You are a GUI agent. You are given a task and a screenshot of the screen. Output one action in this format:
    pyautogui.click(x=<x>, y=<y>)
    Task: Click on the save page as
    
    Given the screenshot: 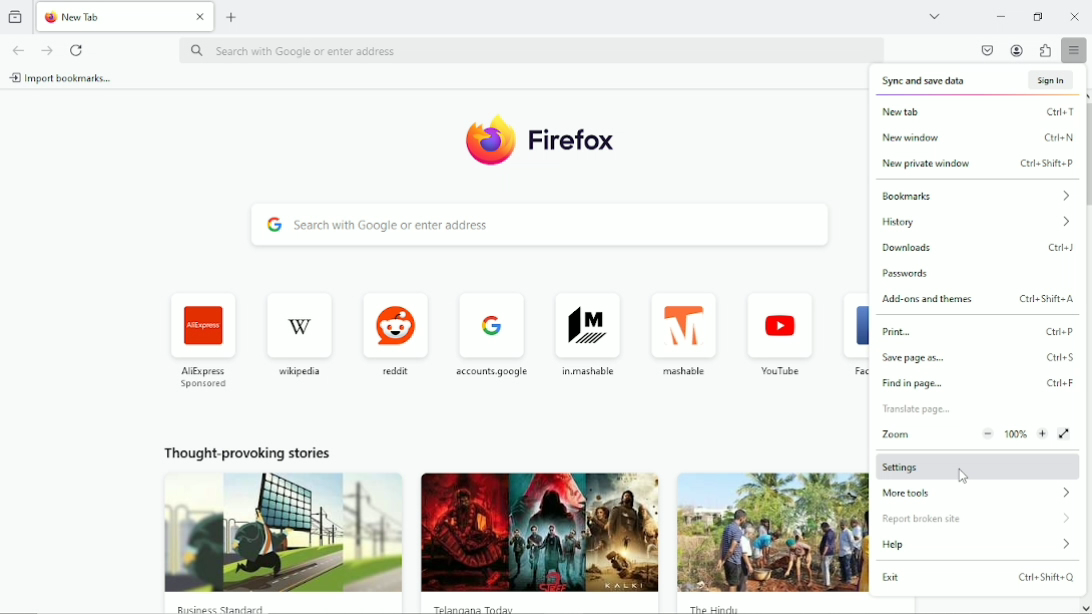 What is the action you would take?
    pyautogui.click(x=979, y=359)
    